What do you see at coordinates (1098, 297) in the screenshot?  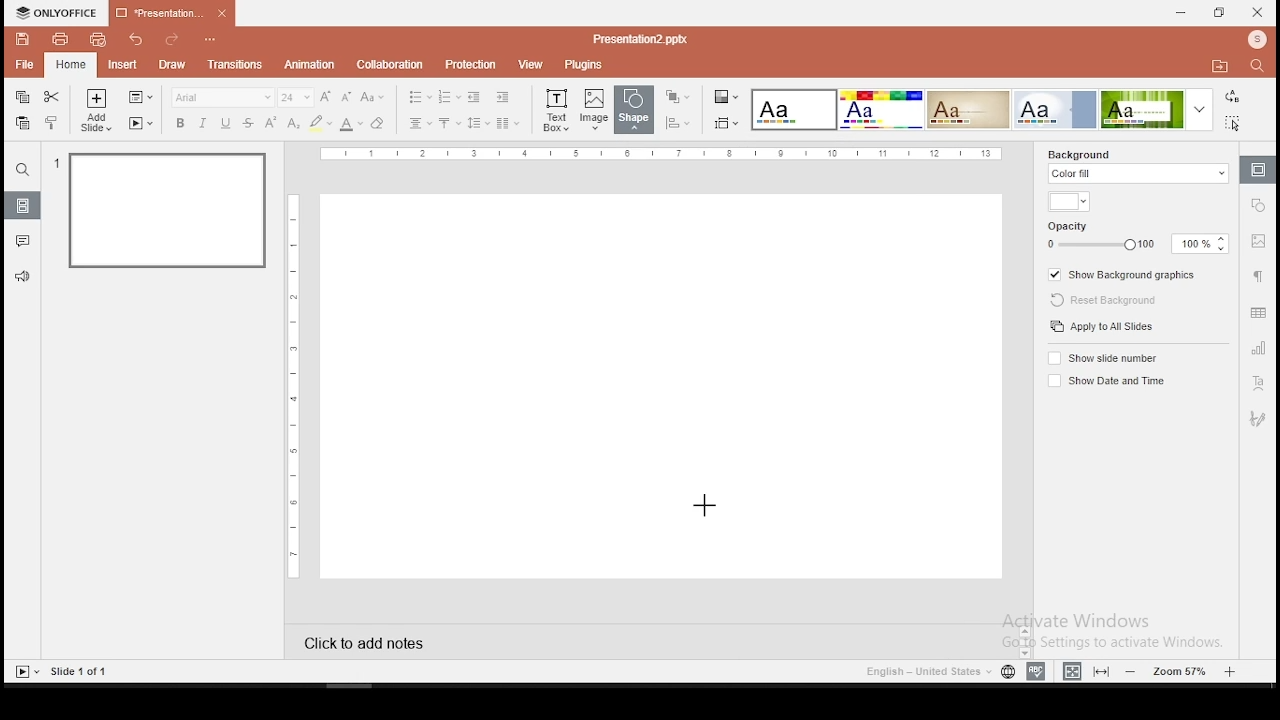 I see `reset background` at bounding box center [1098, 297].